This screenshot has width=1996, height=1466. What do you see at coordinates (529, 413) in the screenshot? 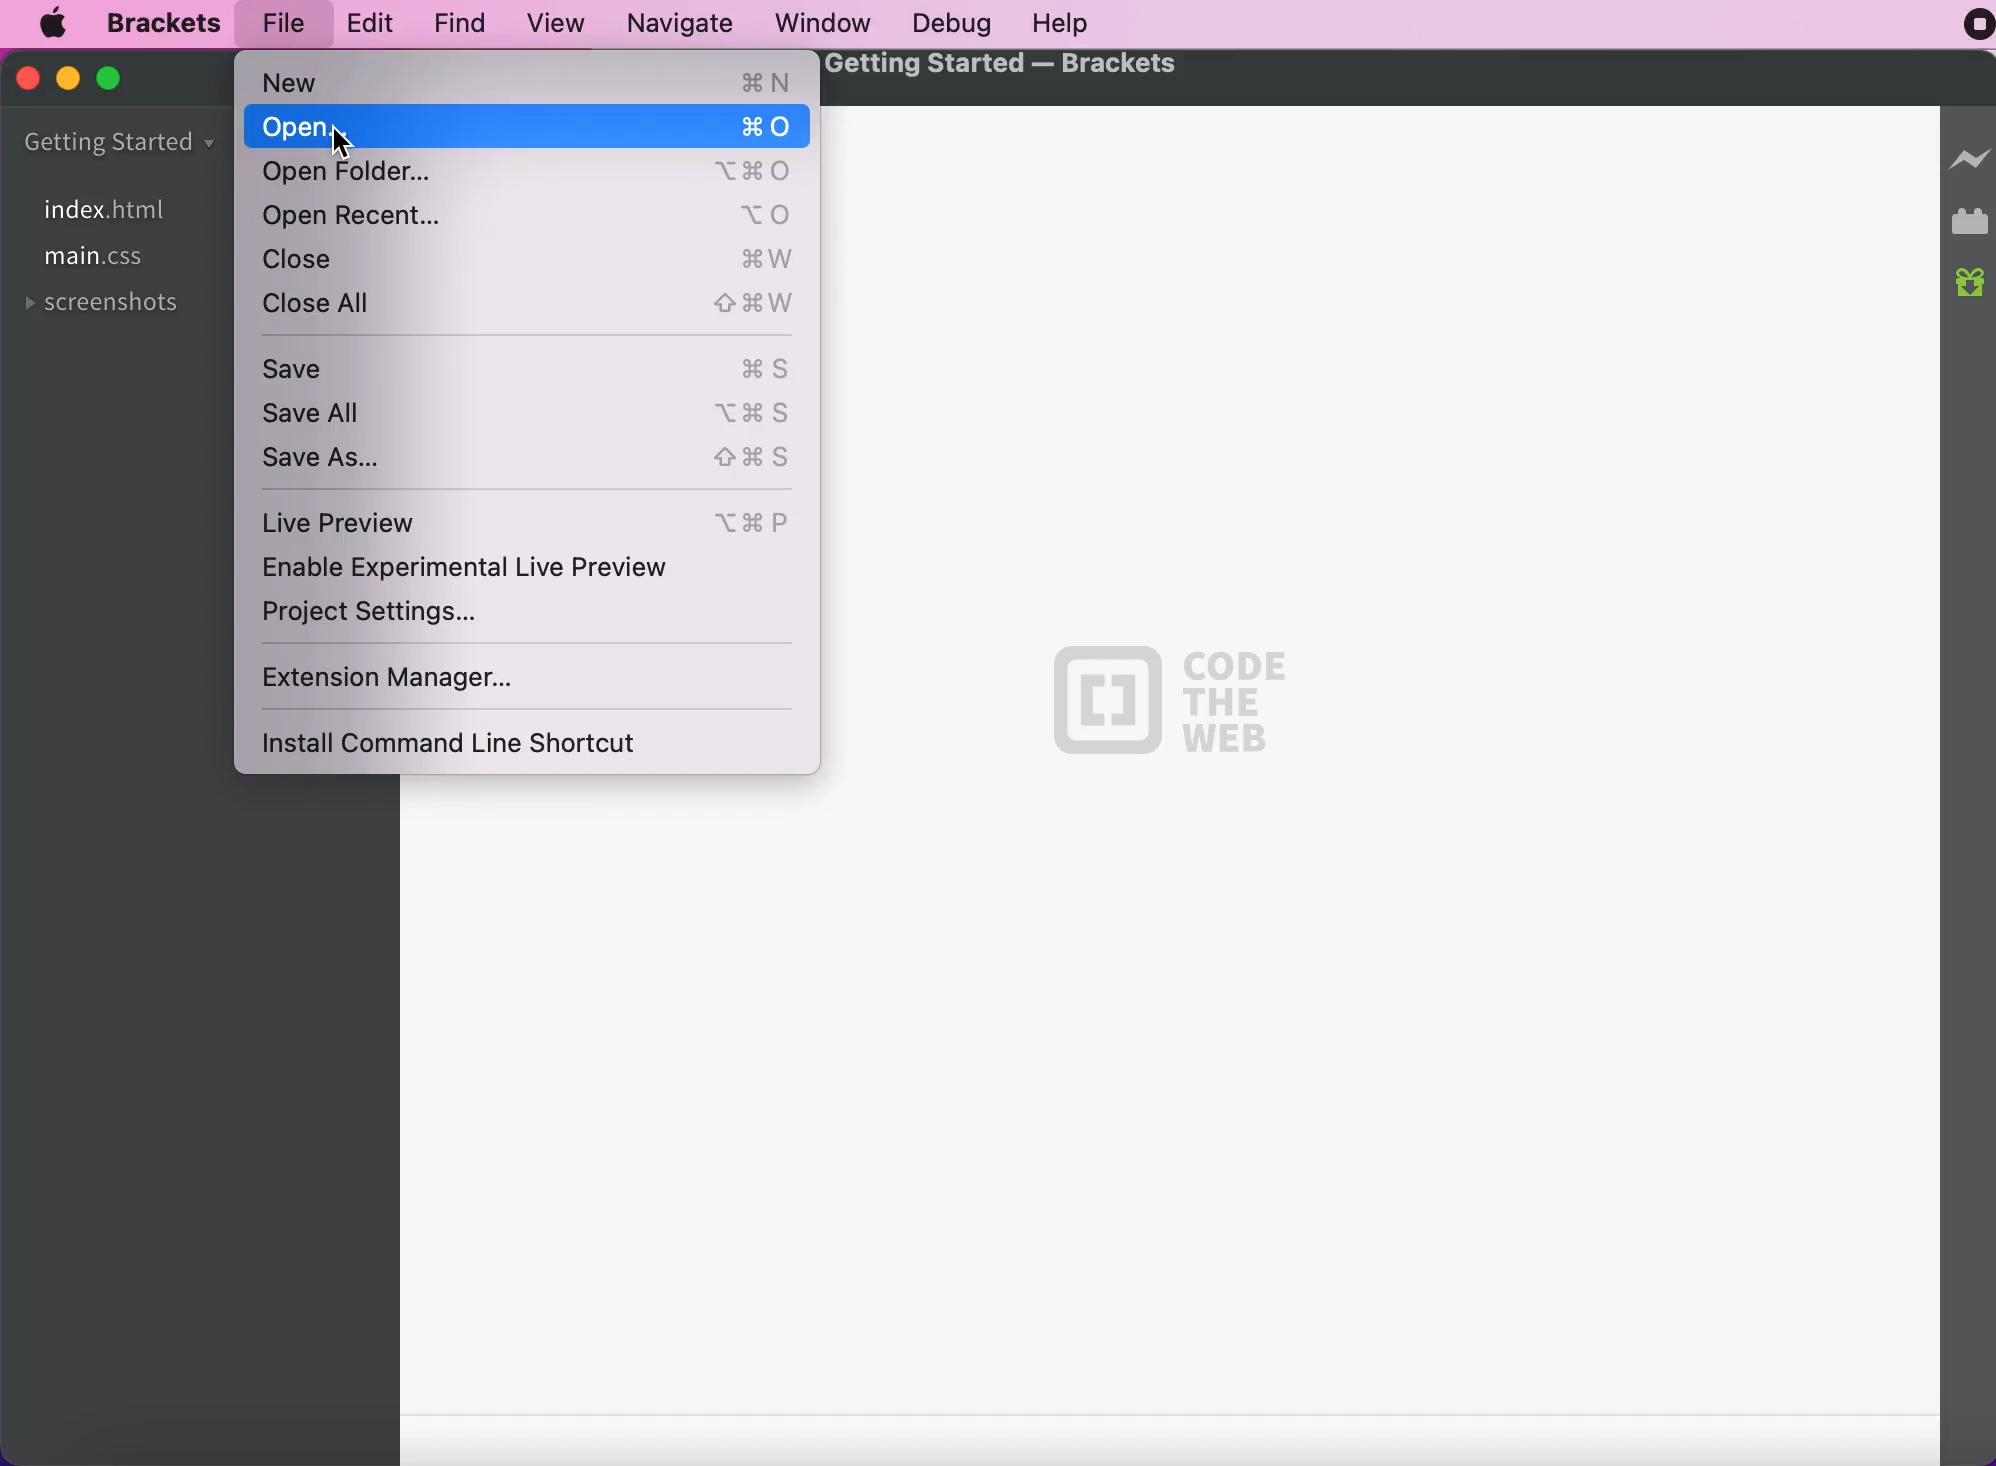
I see `save all` at bounding box center [529, 413].